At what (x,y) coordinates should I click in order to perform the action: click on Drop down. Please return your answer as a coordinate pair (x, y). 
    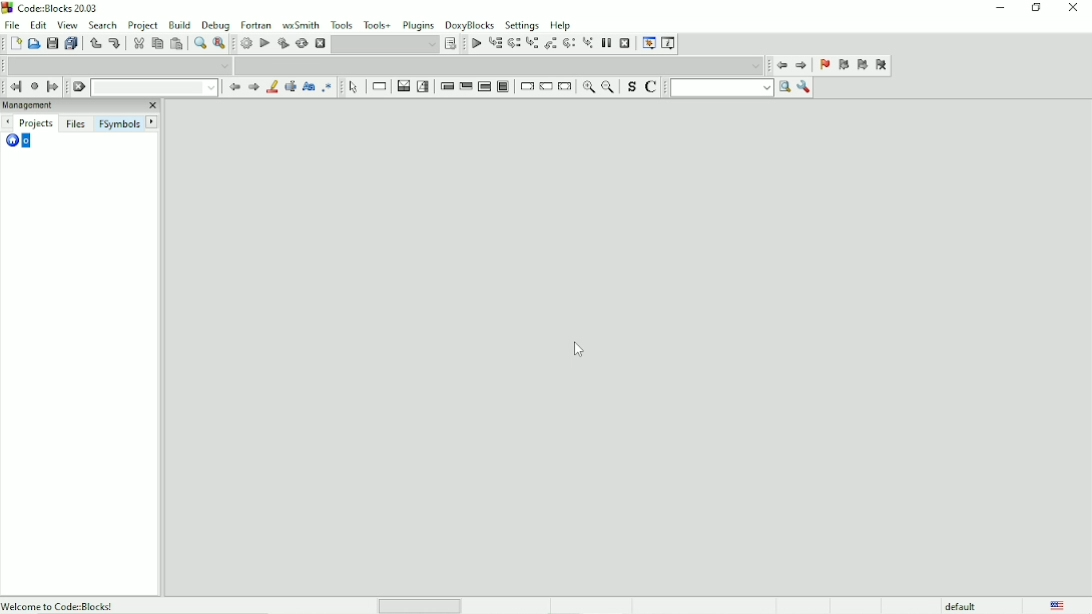
    Looking at the image, I should click on (120, 65).